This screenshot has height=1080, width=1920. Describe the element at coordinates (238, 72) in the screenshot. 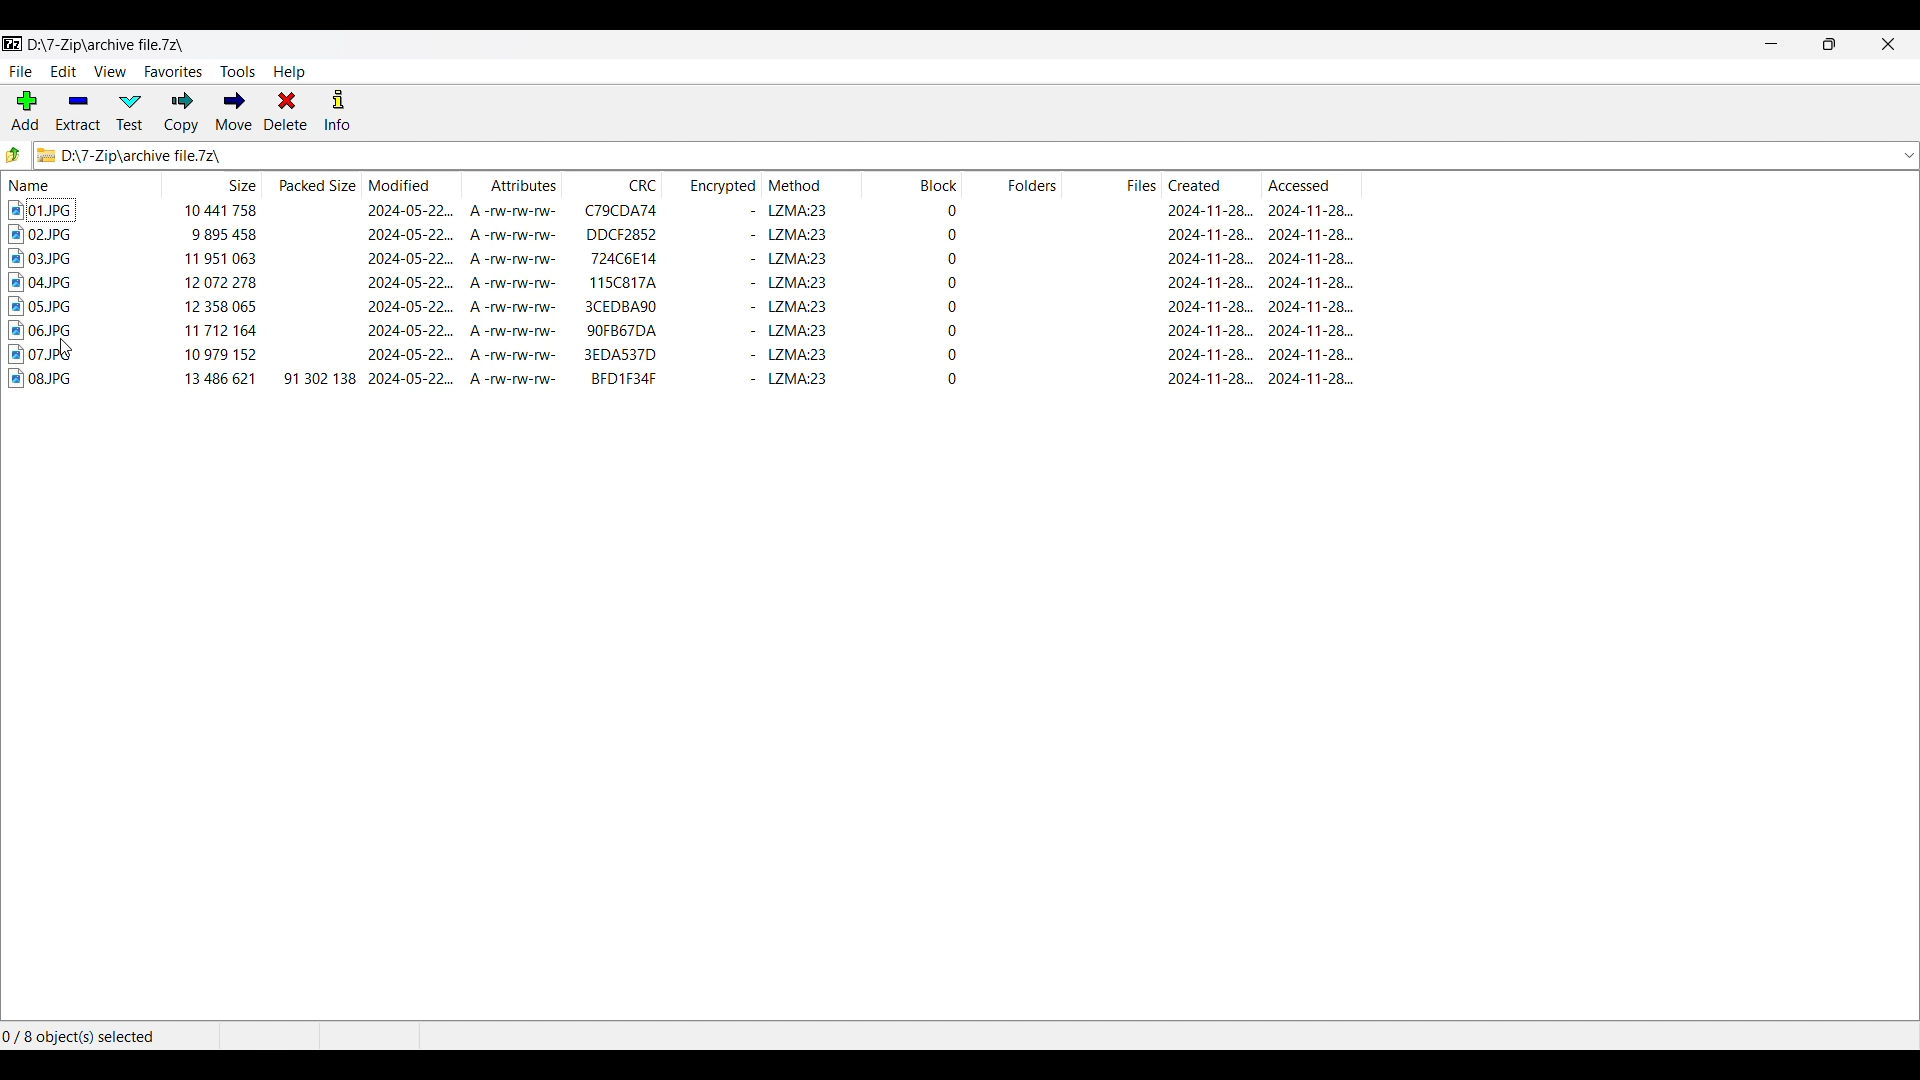

I see `Tools menu` at that location.